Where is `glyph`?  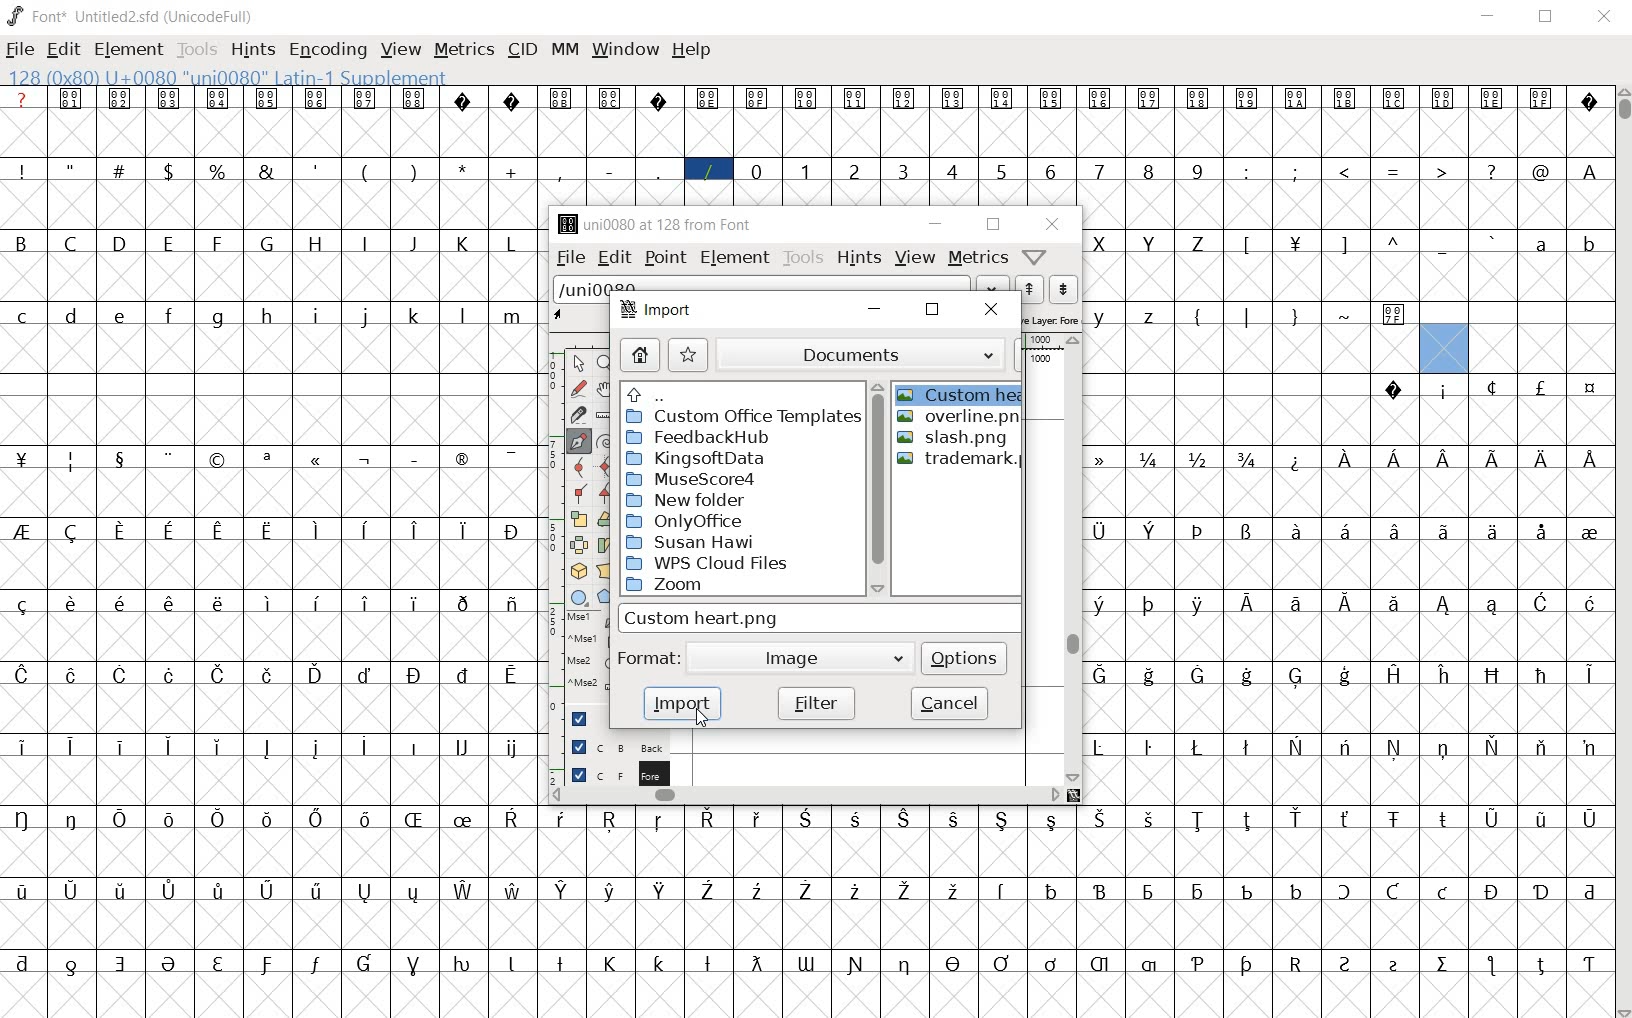
glyph is located at coordinates (413, 171).